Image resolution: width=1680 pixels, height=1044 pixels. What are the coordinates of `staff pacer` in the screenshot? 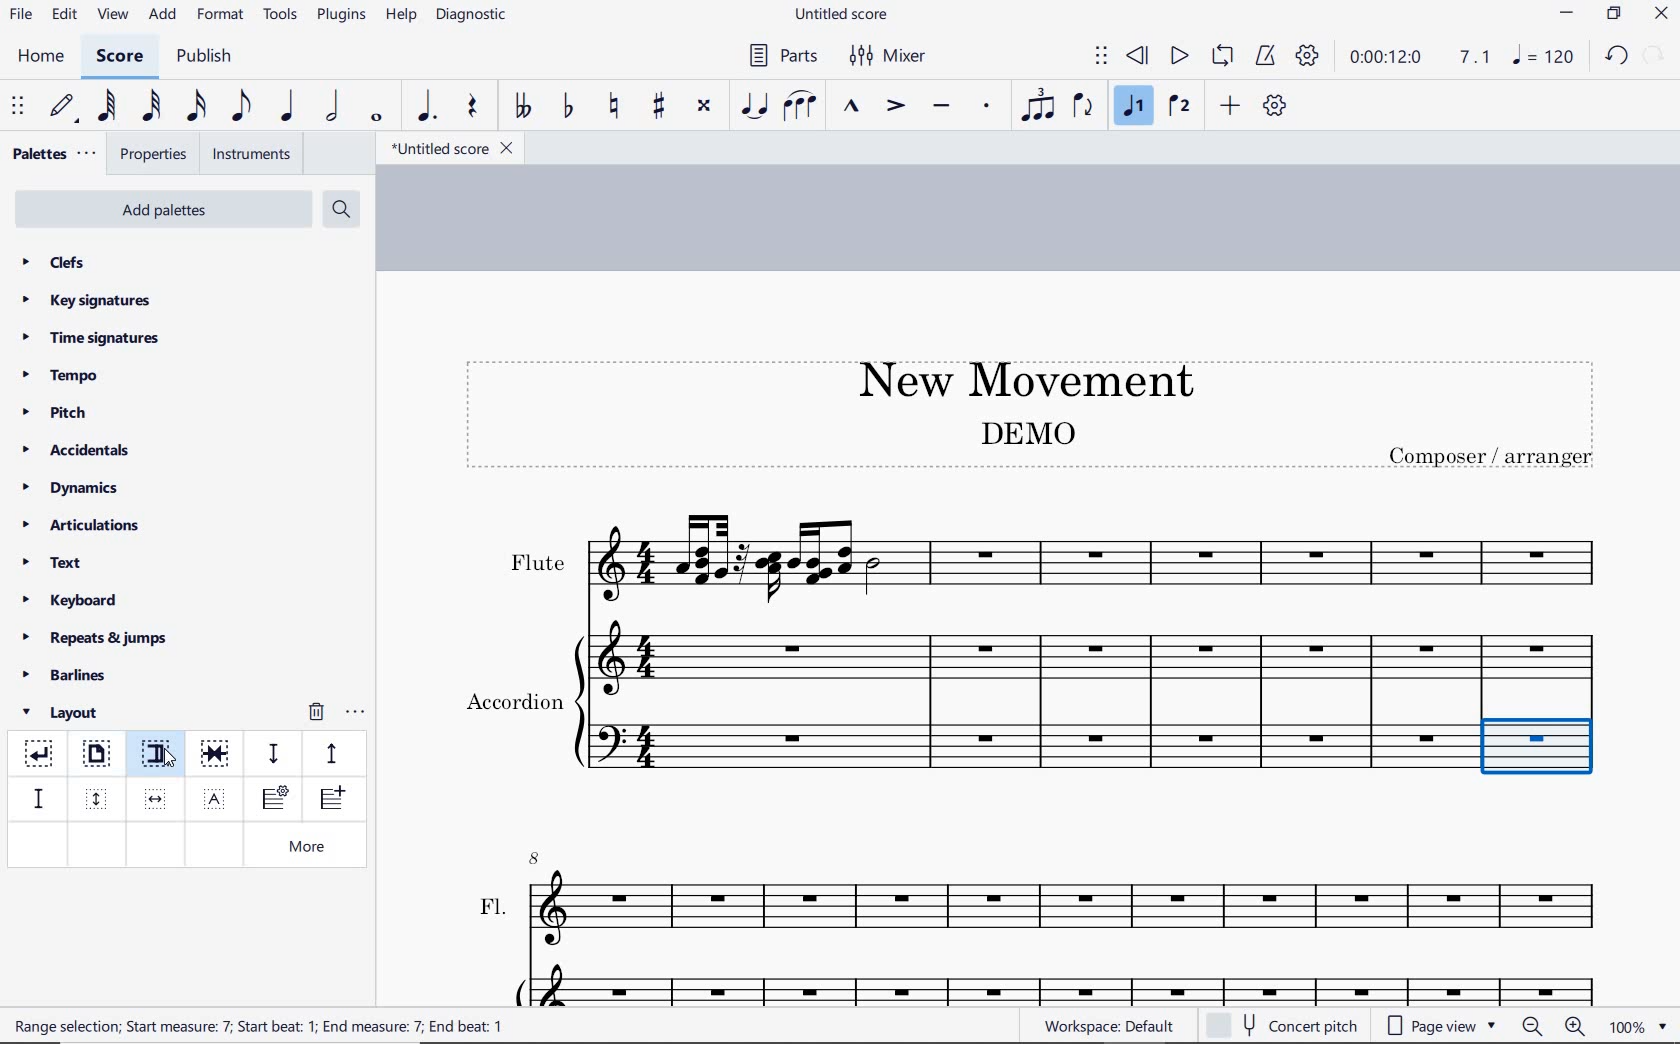 It's located at (329, 752).